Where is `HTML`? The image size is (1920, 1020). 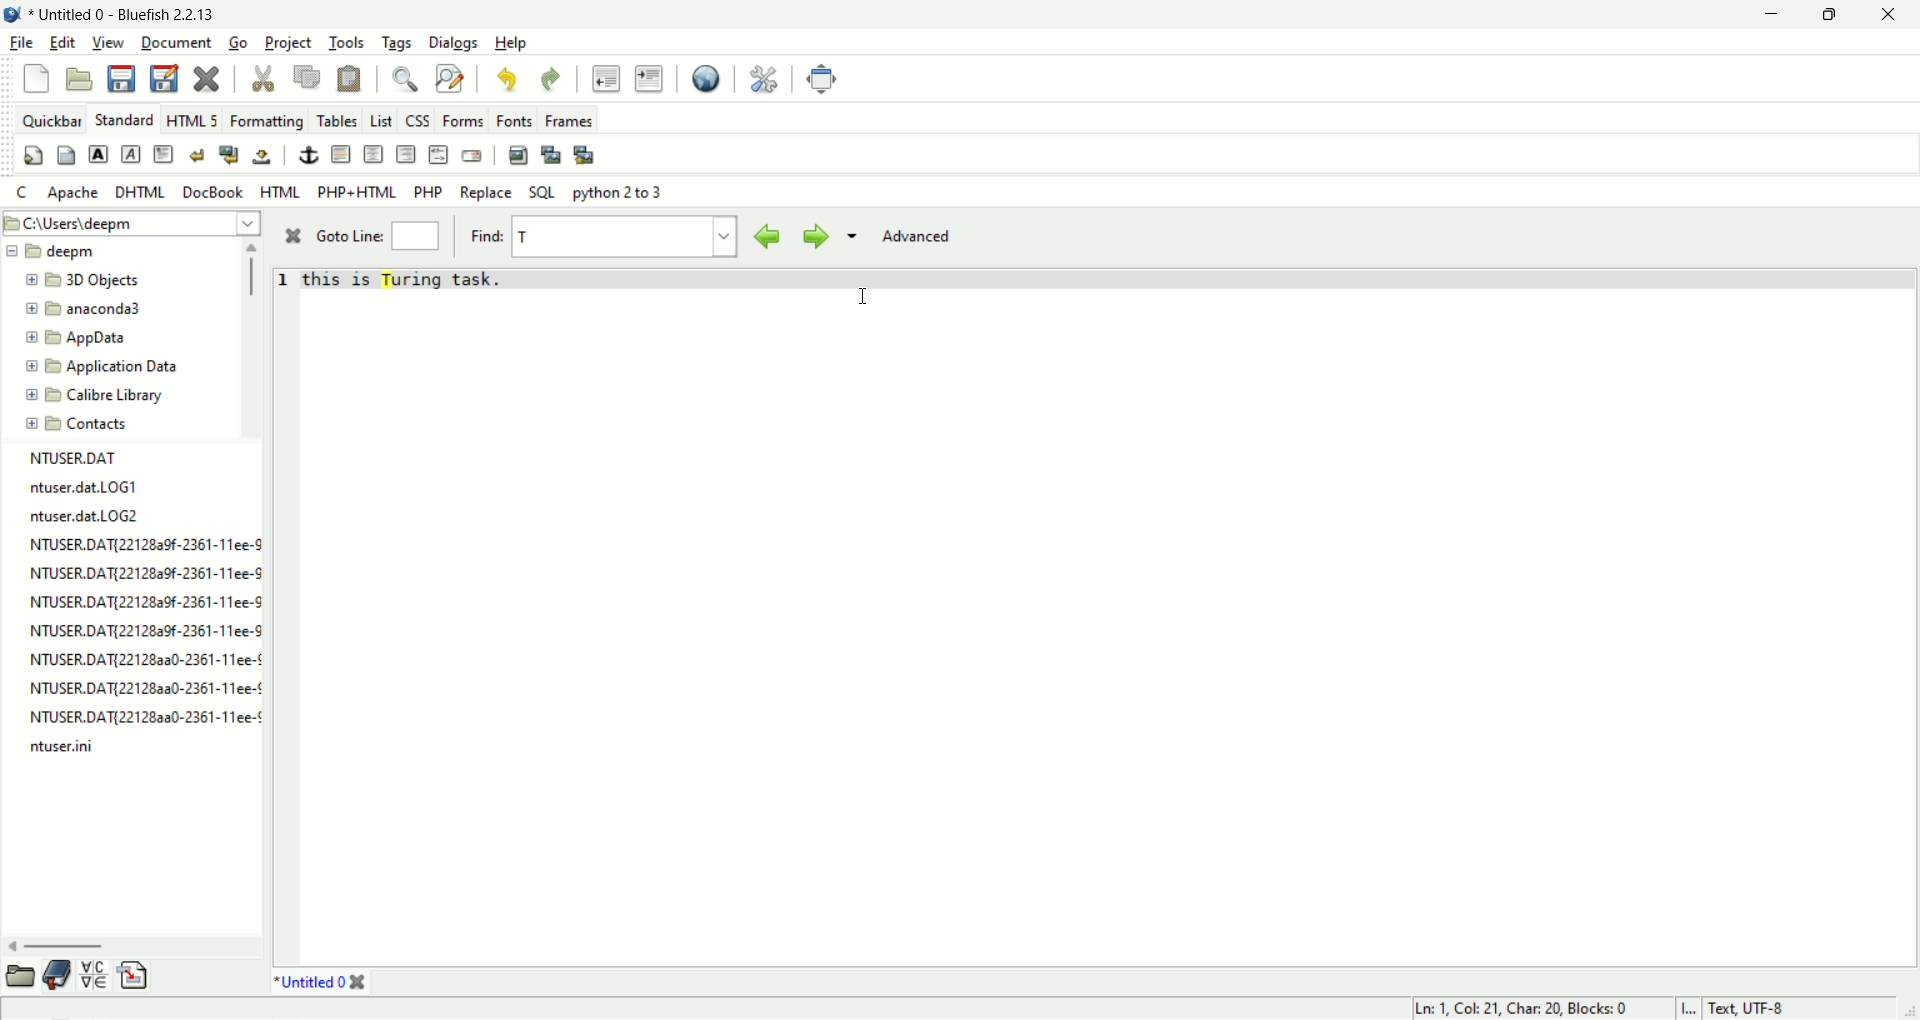 HTML is located at coordinates (282, 191).